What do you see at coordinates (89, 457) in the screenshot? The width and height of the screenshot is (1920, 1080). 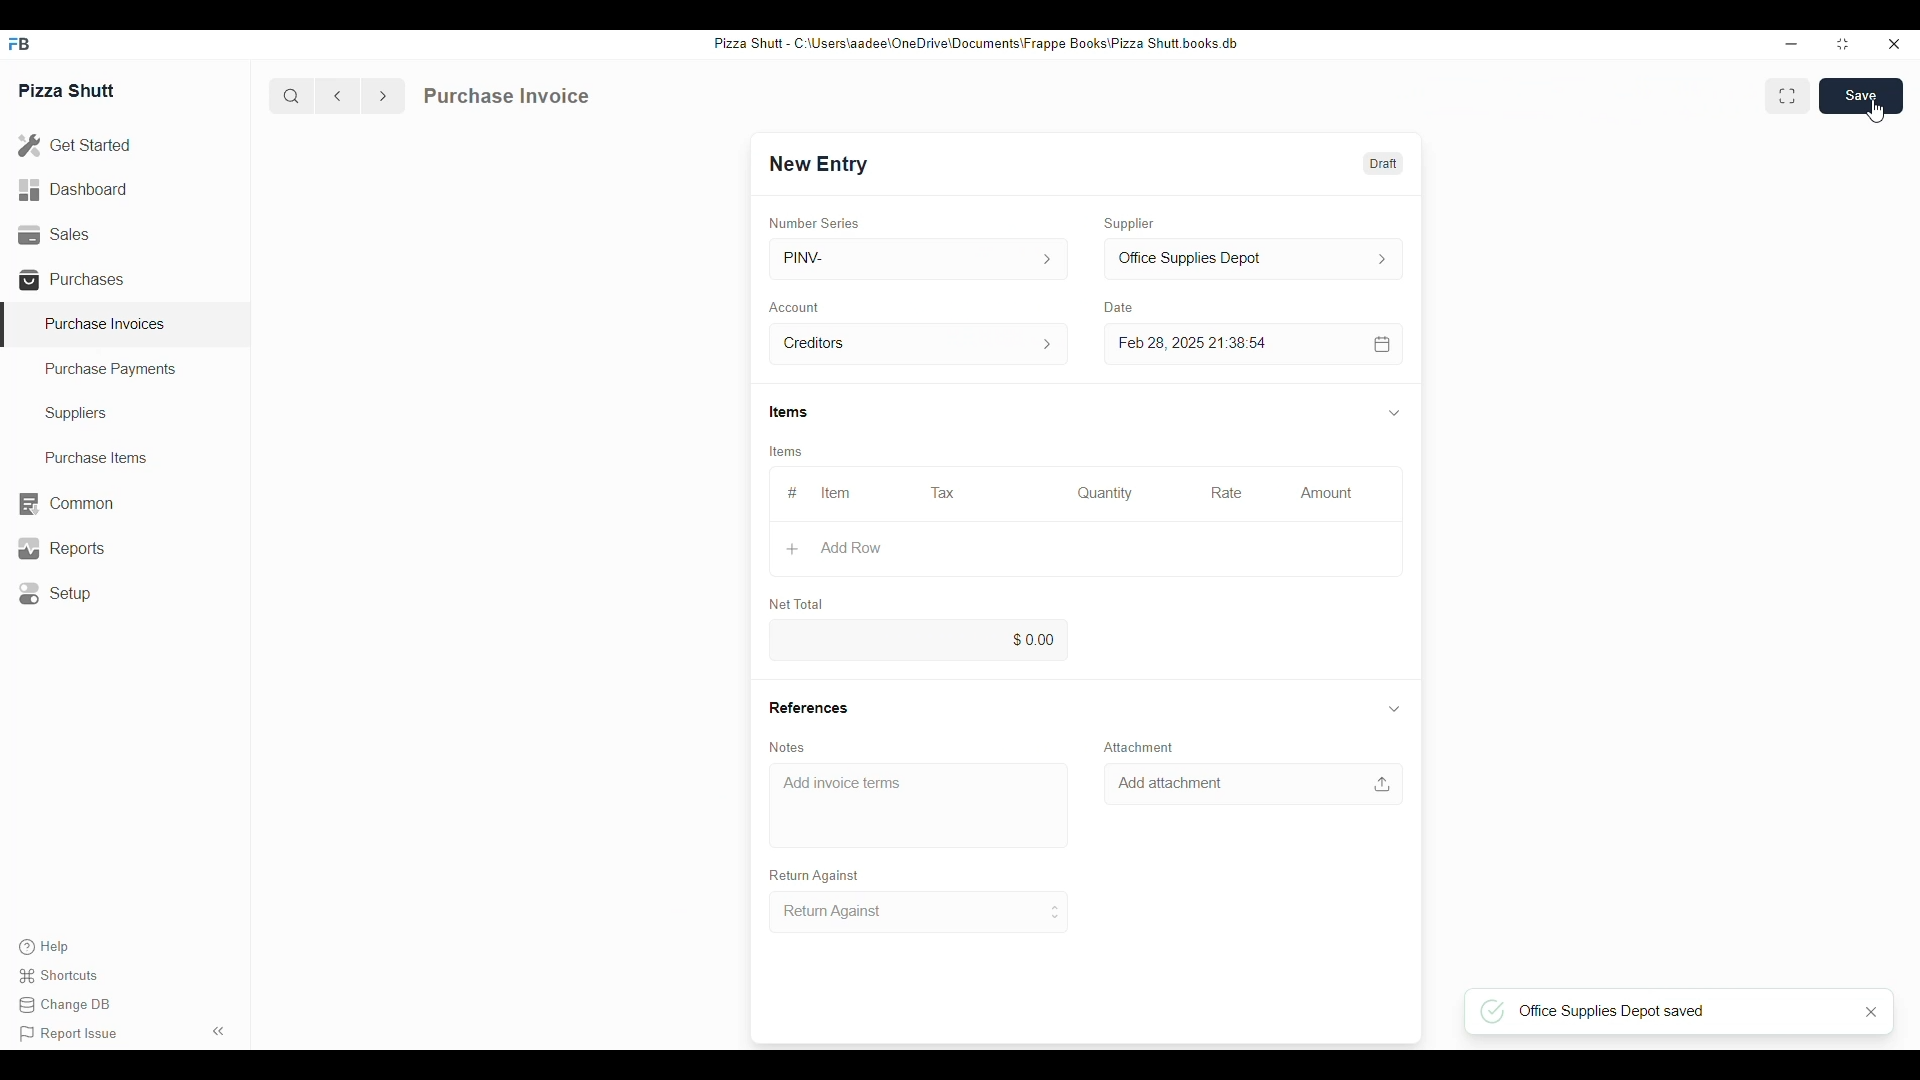 I see `Purchase Items` at bounding box center [89, 457].